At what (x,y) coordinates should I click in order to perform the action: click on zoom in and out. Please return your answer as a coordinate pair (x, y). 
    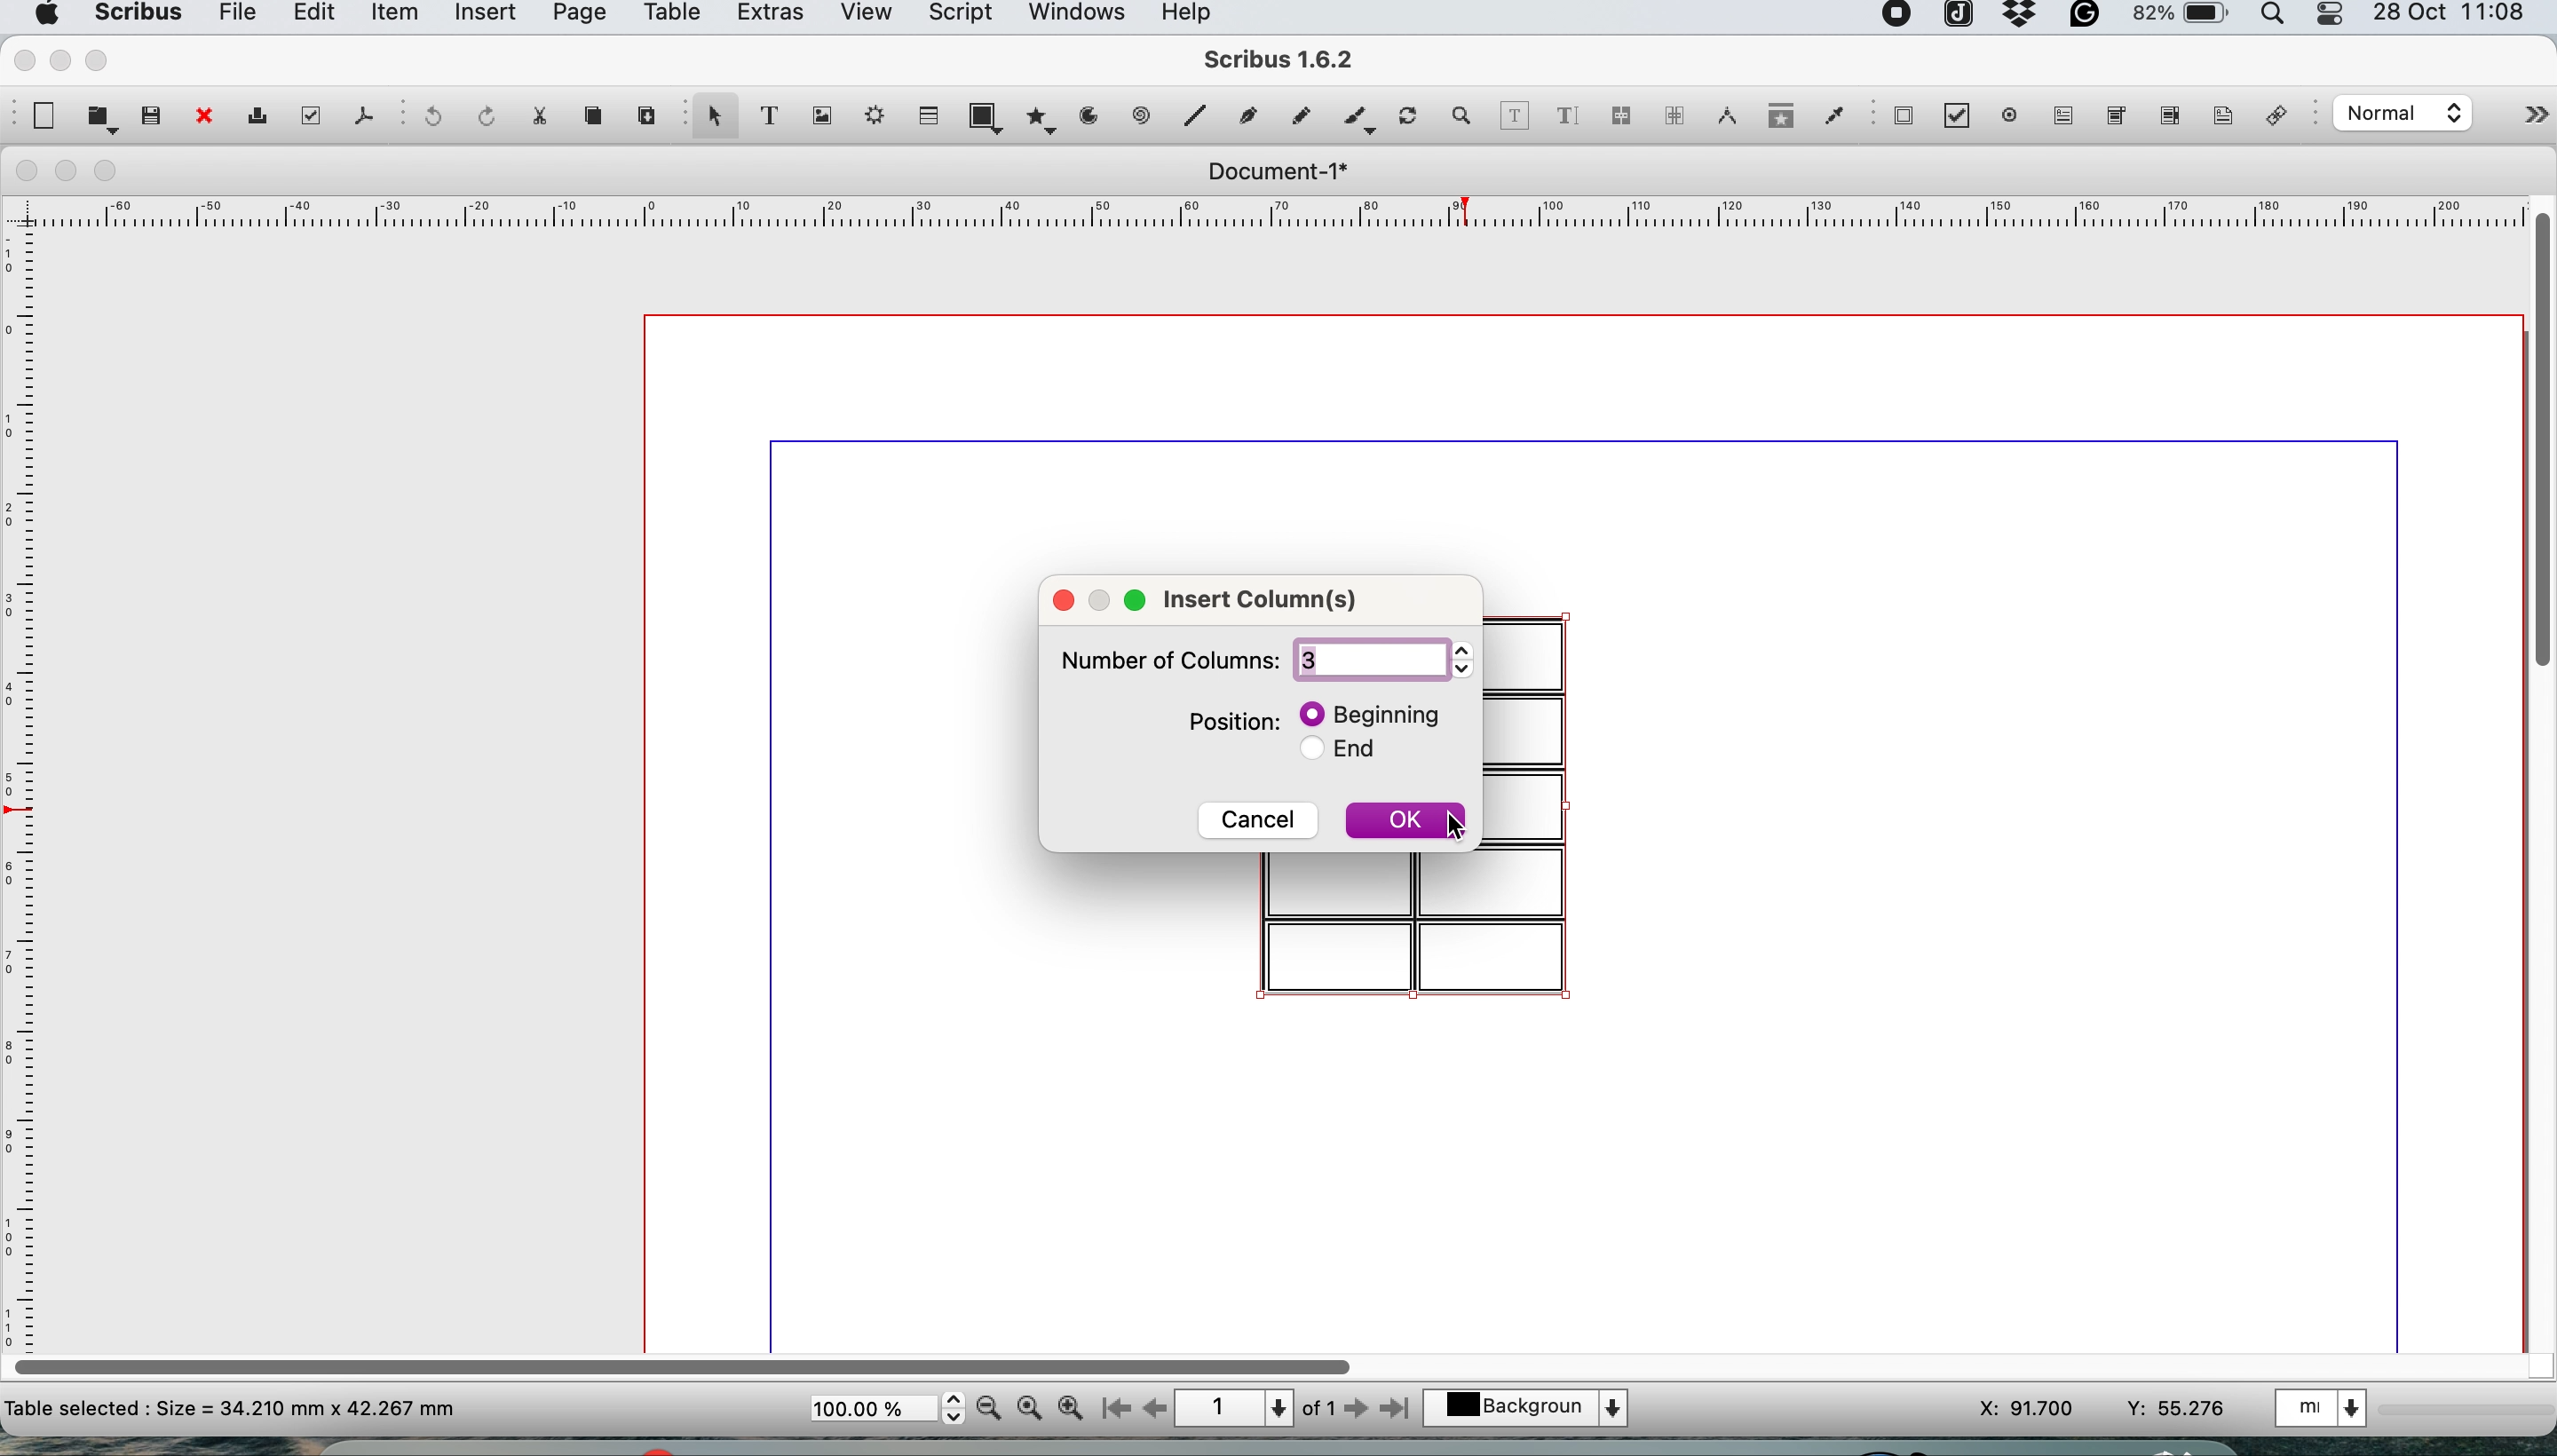
    Looking at the image, I should click on (1463, 116).